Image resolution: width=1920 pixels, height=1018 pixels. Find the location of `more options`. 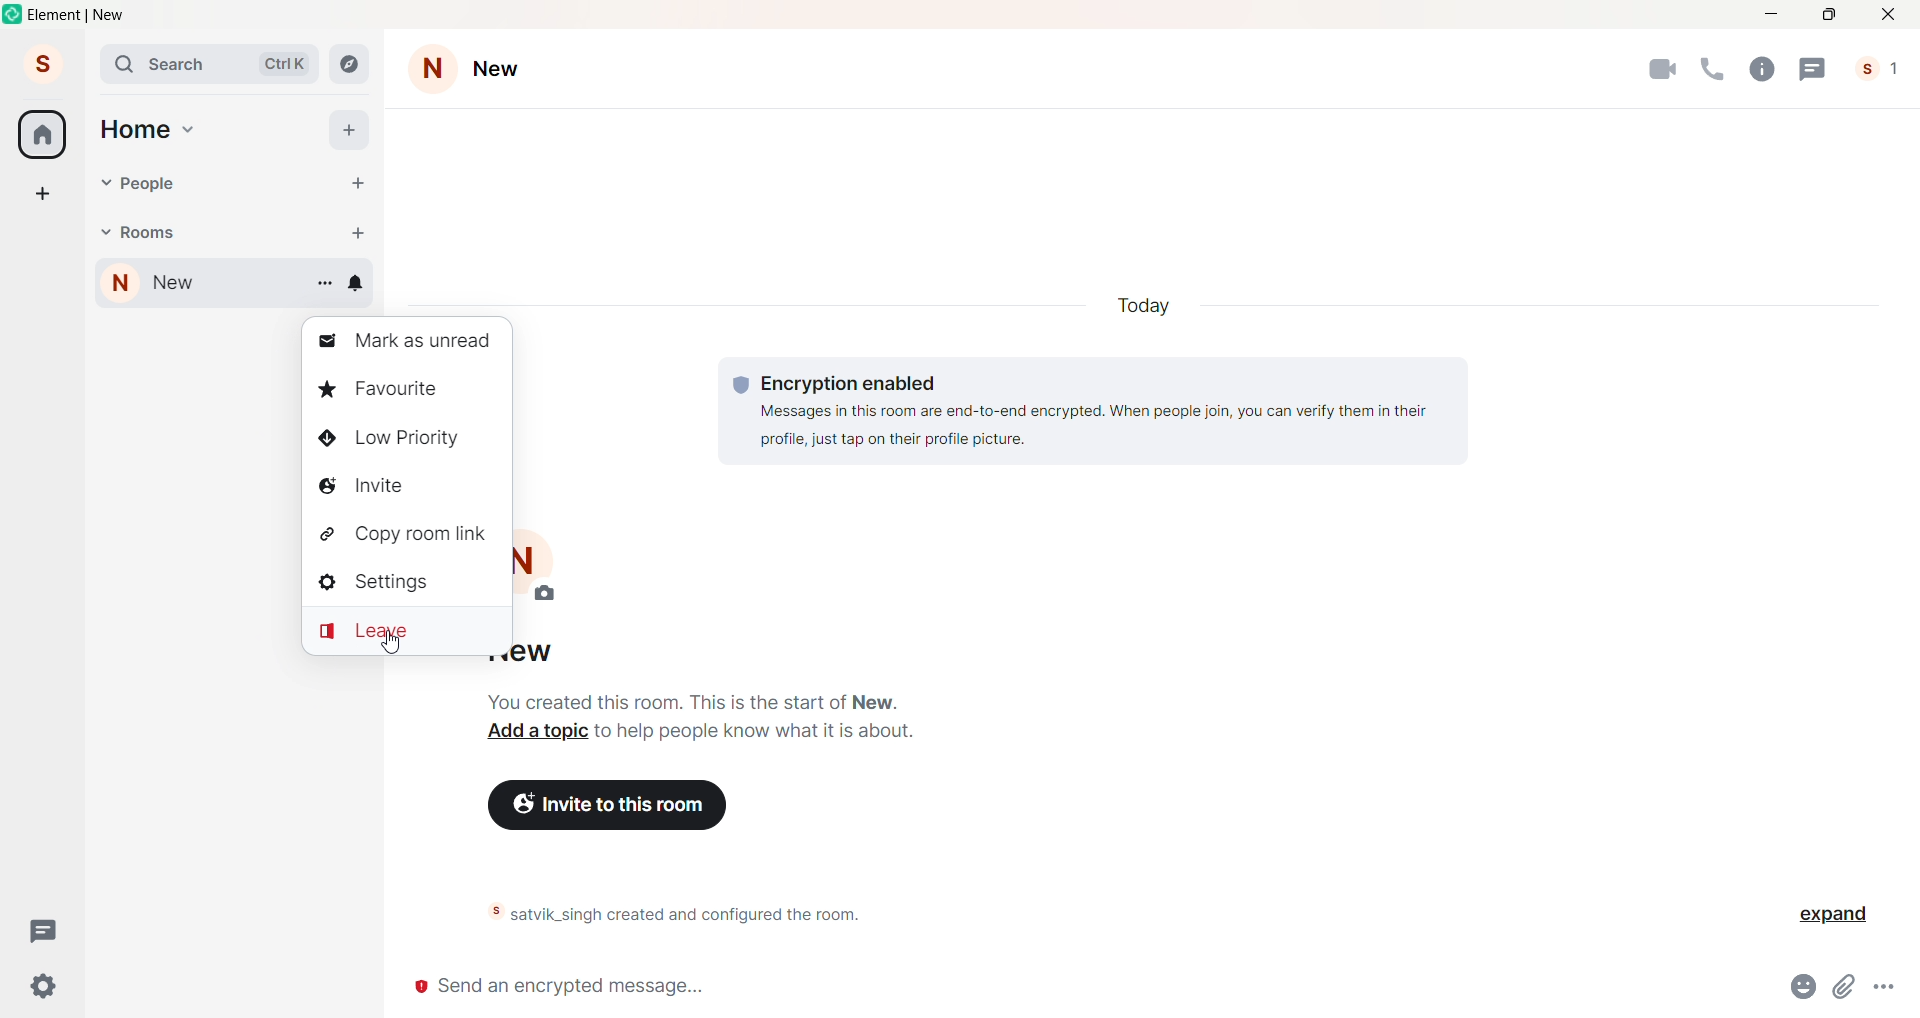

more options is located at coordinates (1886, 982).